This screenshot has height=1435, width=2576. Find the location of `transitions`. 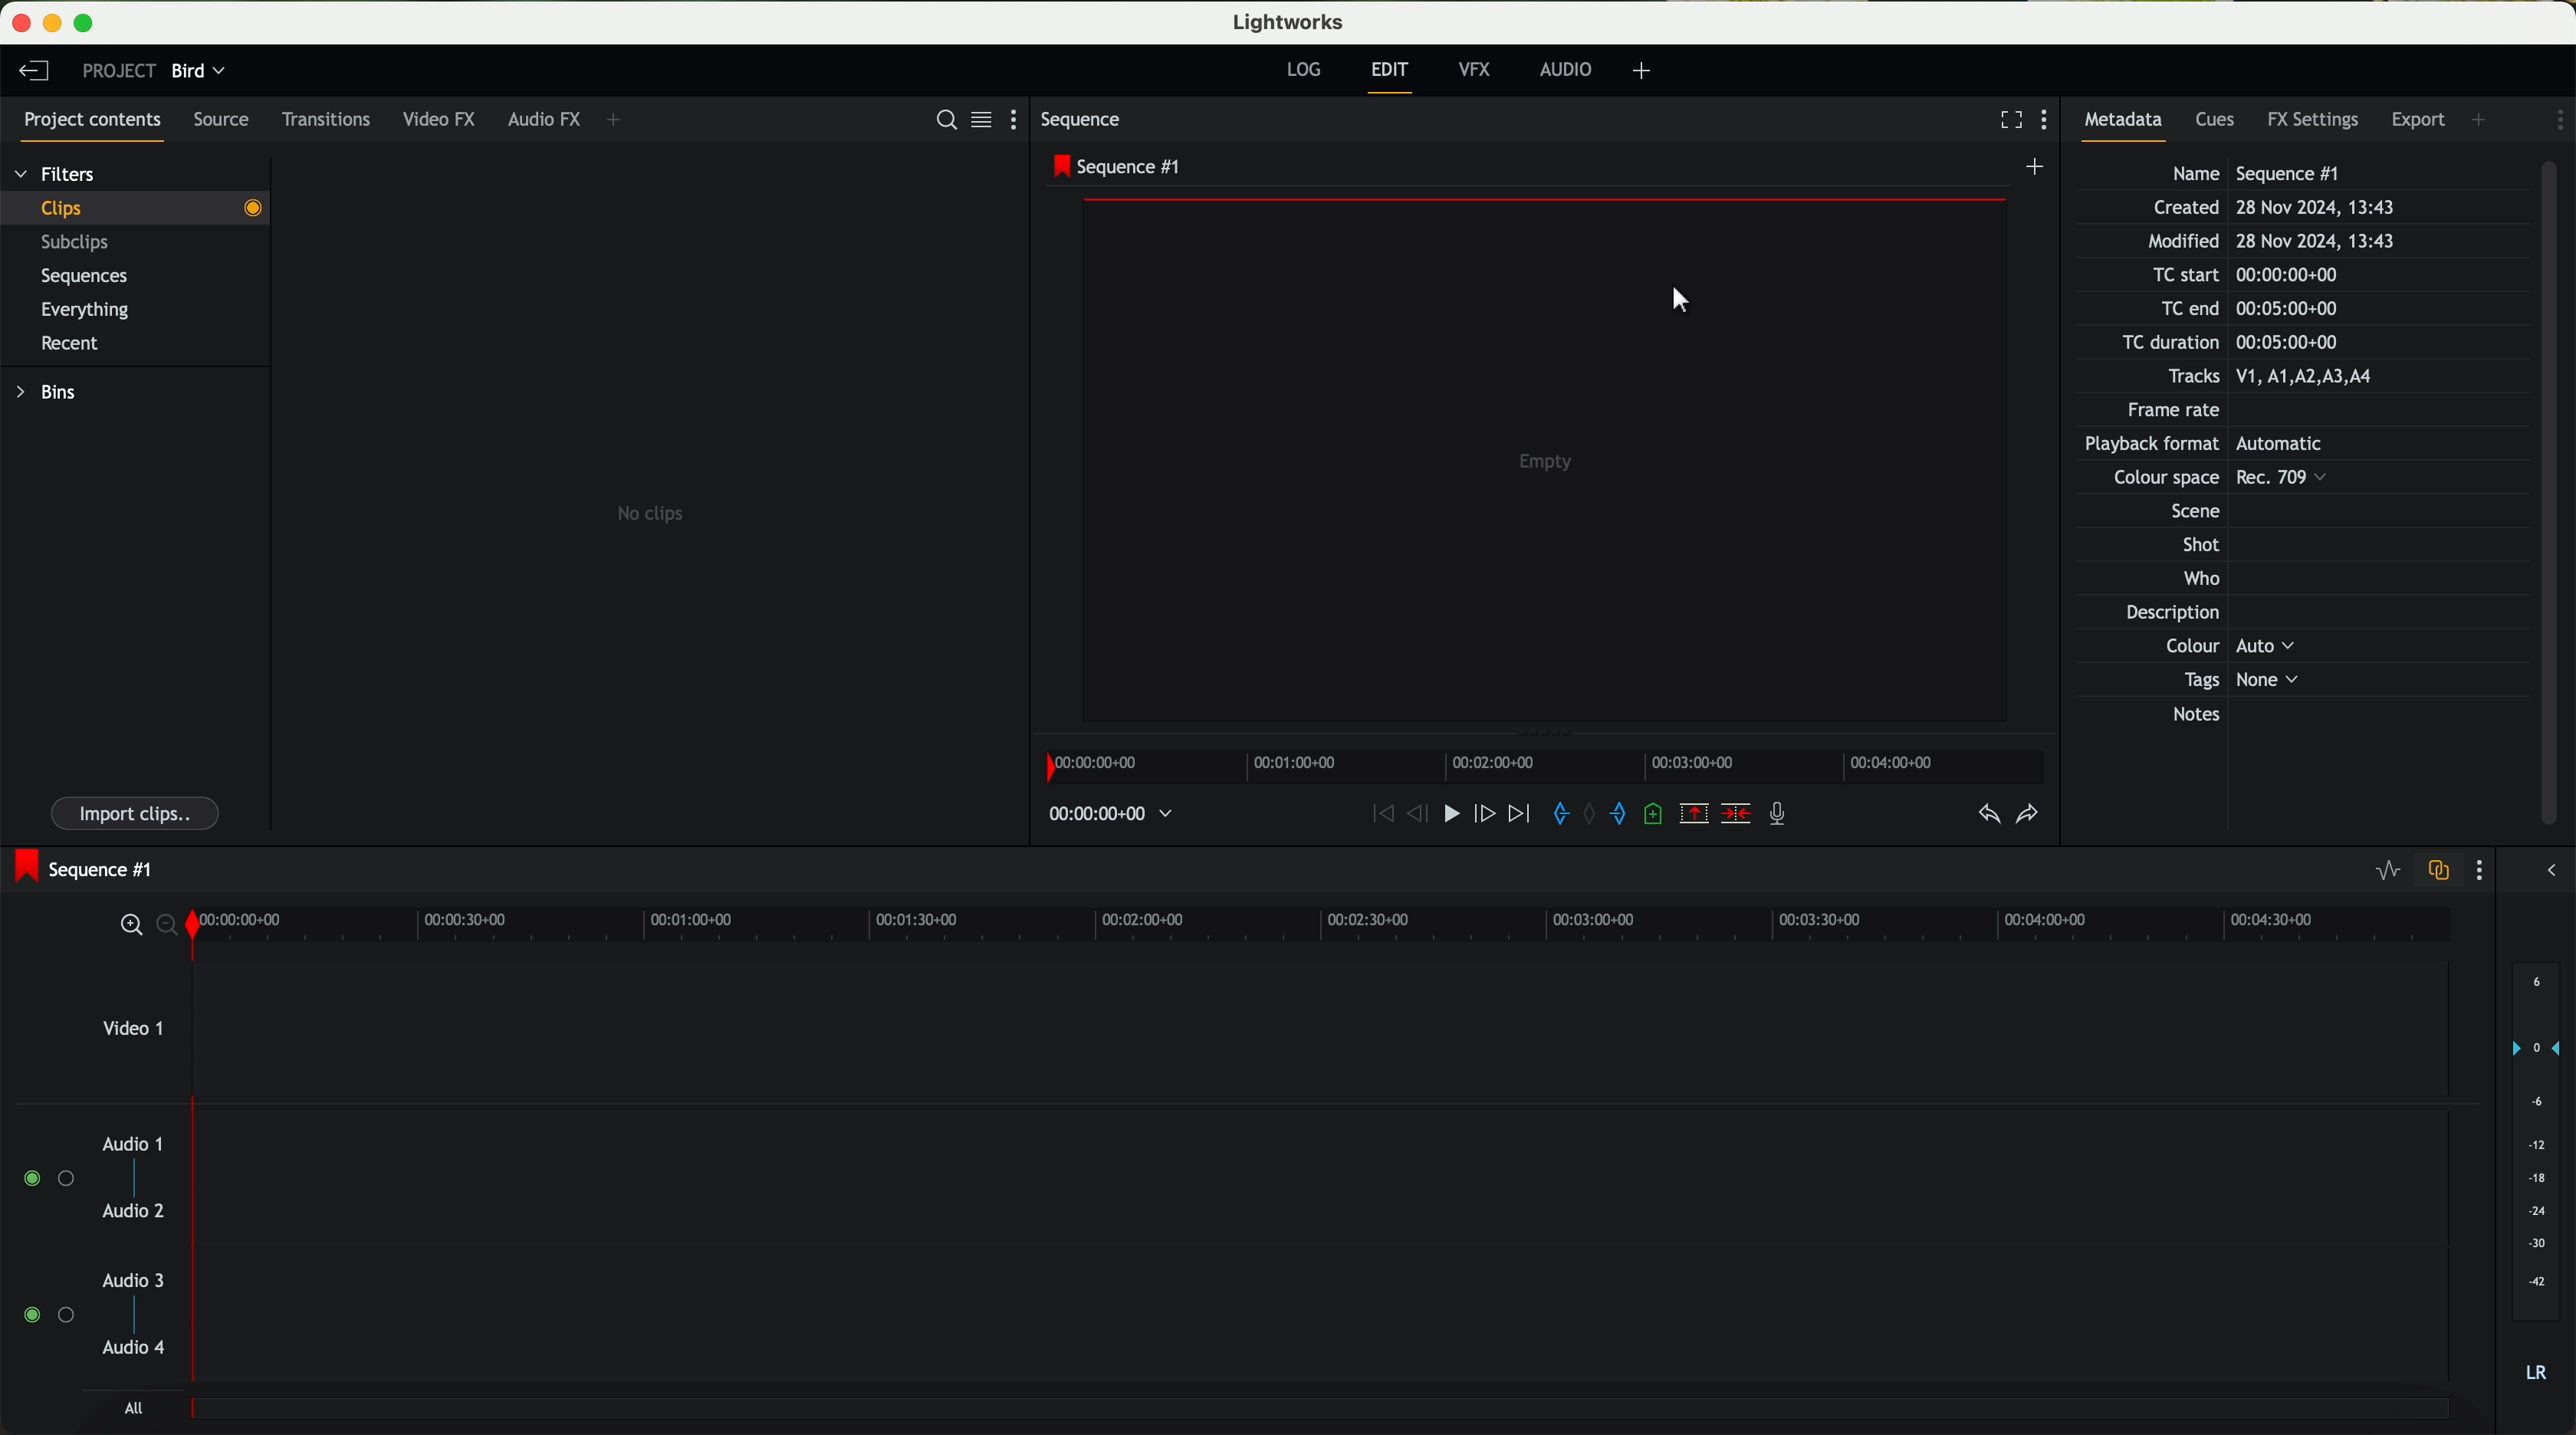

transitions is located at coordinates (333, 119).